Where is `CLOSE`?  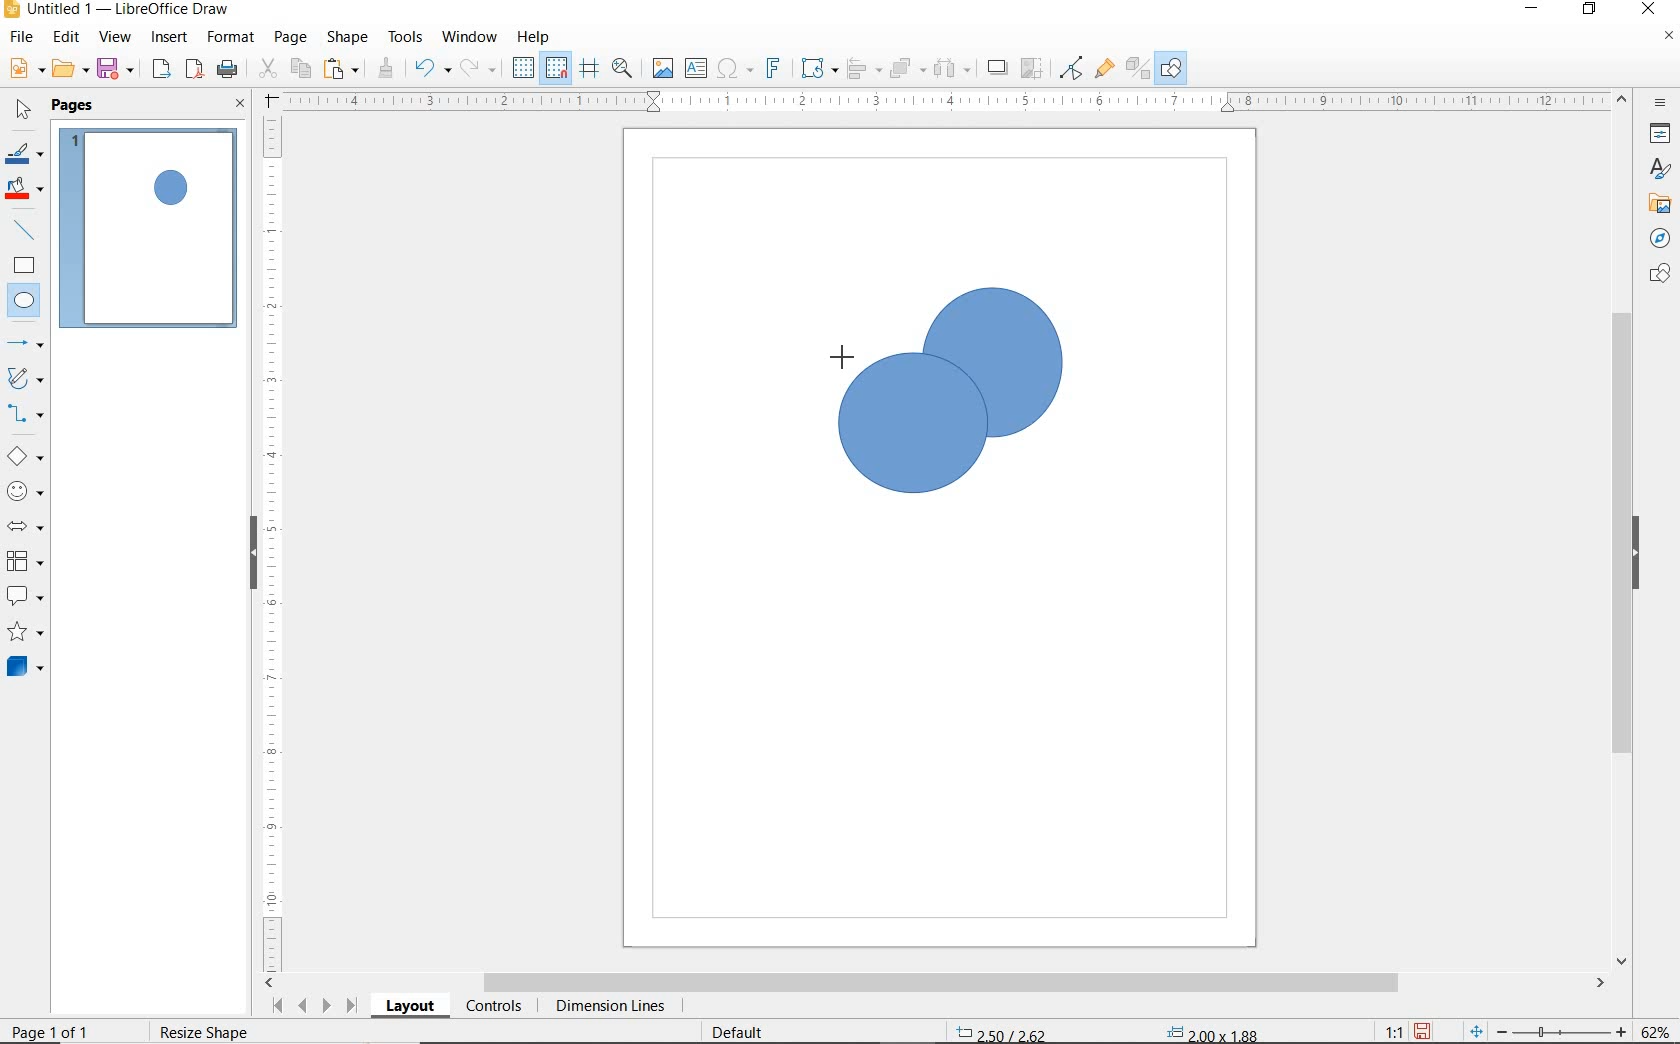
CLOSE is located at coordinates (1647, 7).